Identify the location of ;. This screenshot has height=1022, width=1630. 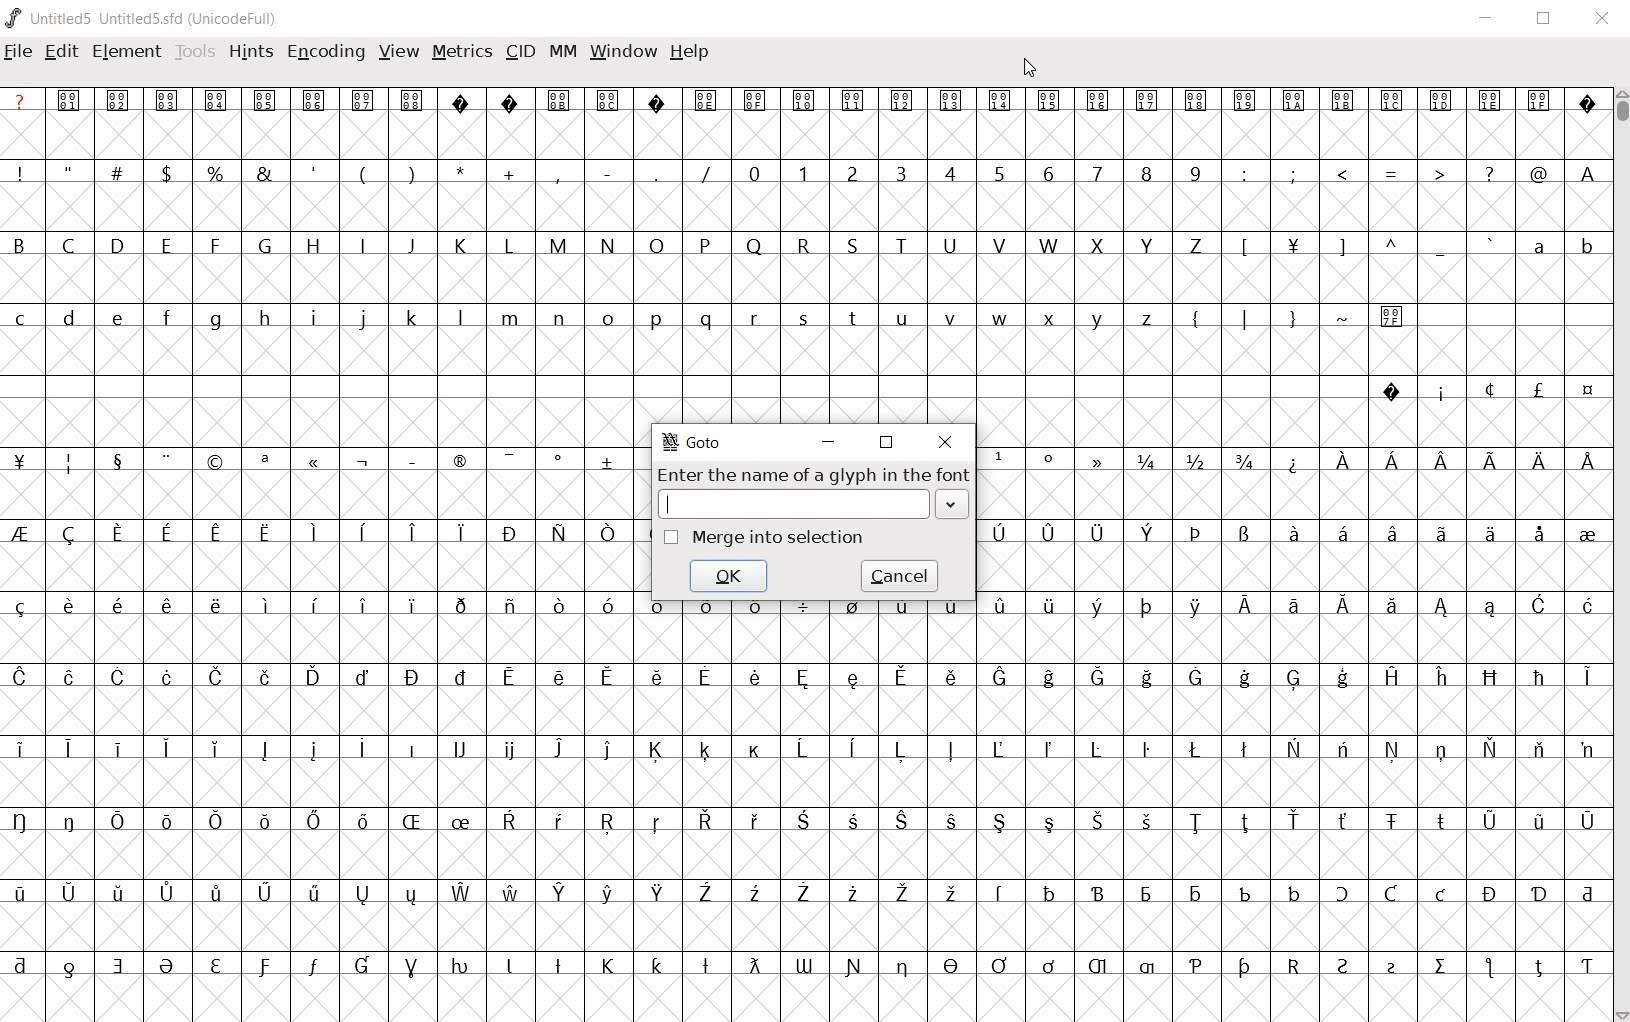
(1293, 175).